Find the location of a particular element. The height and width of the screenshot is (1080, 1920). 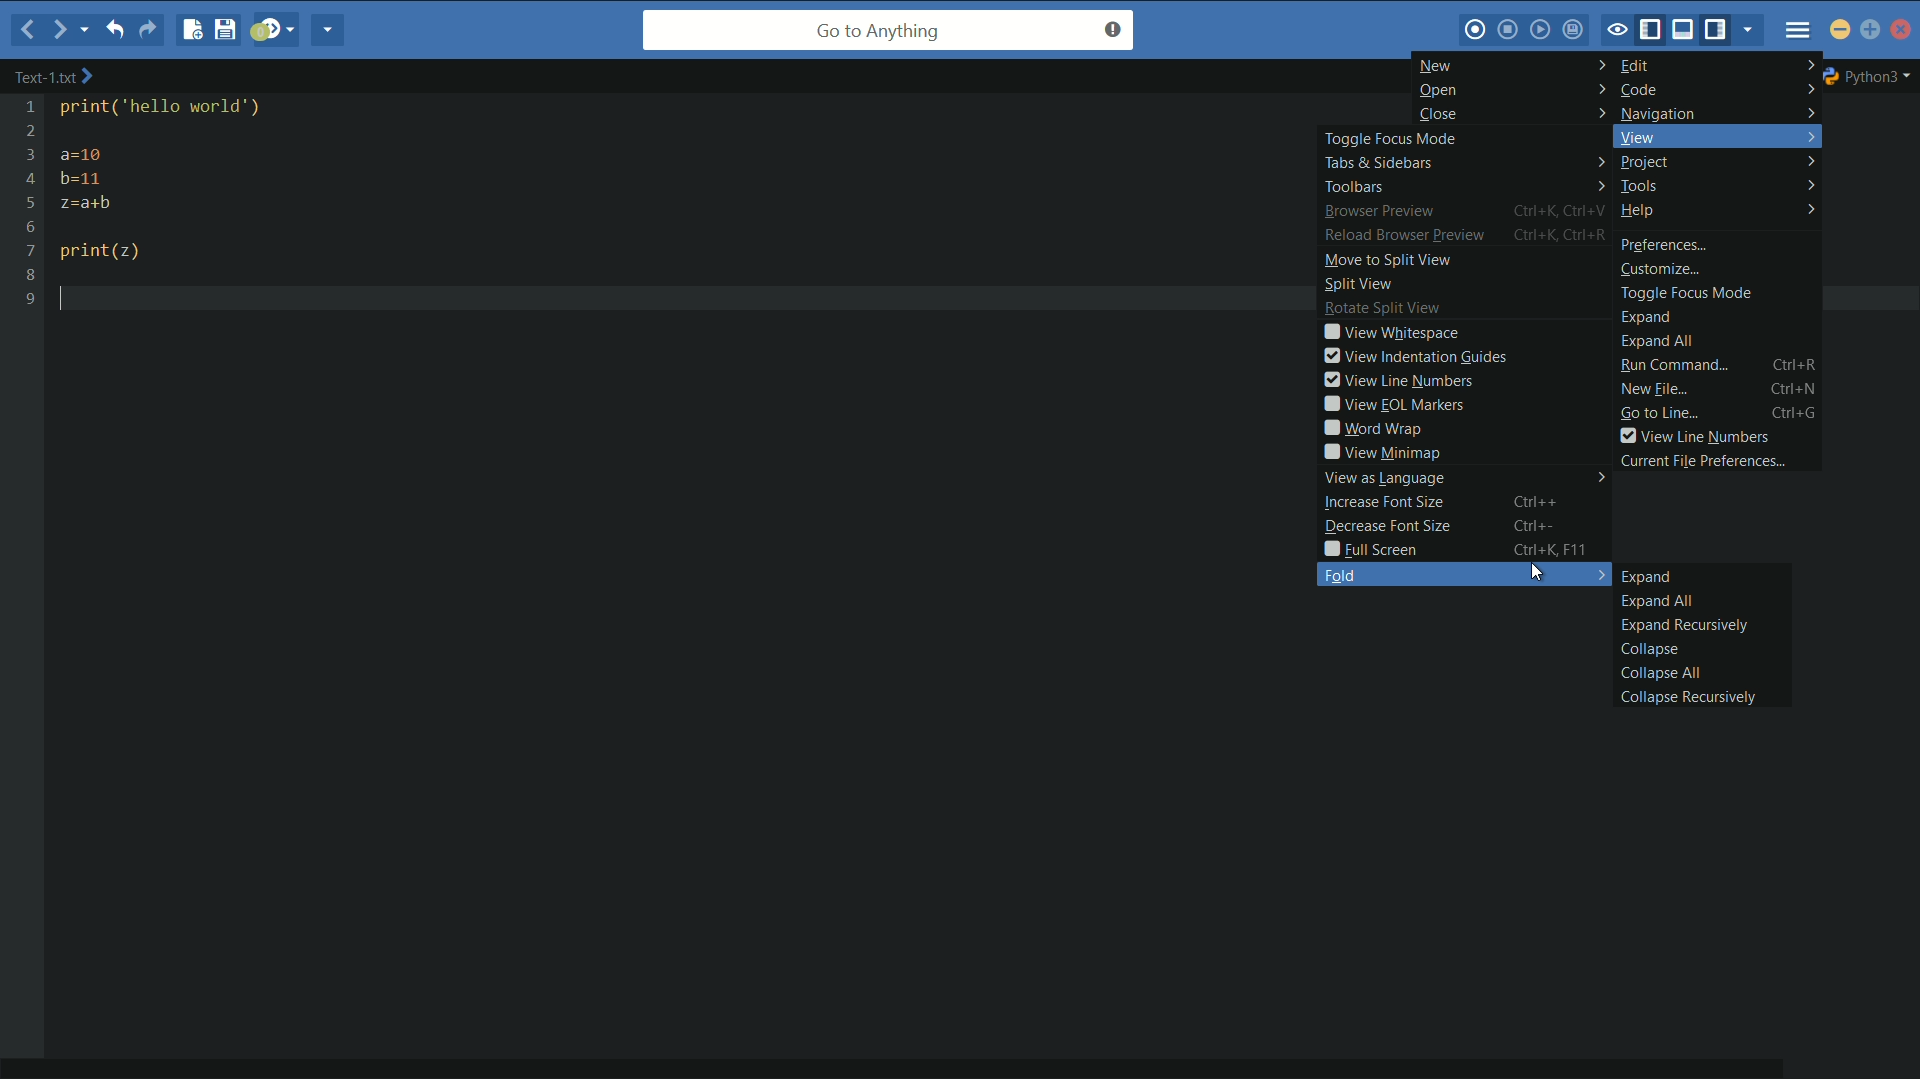

view indentation guides is located at coordinates (1413, 356).